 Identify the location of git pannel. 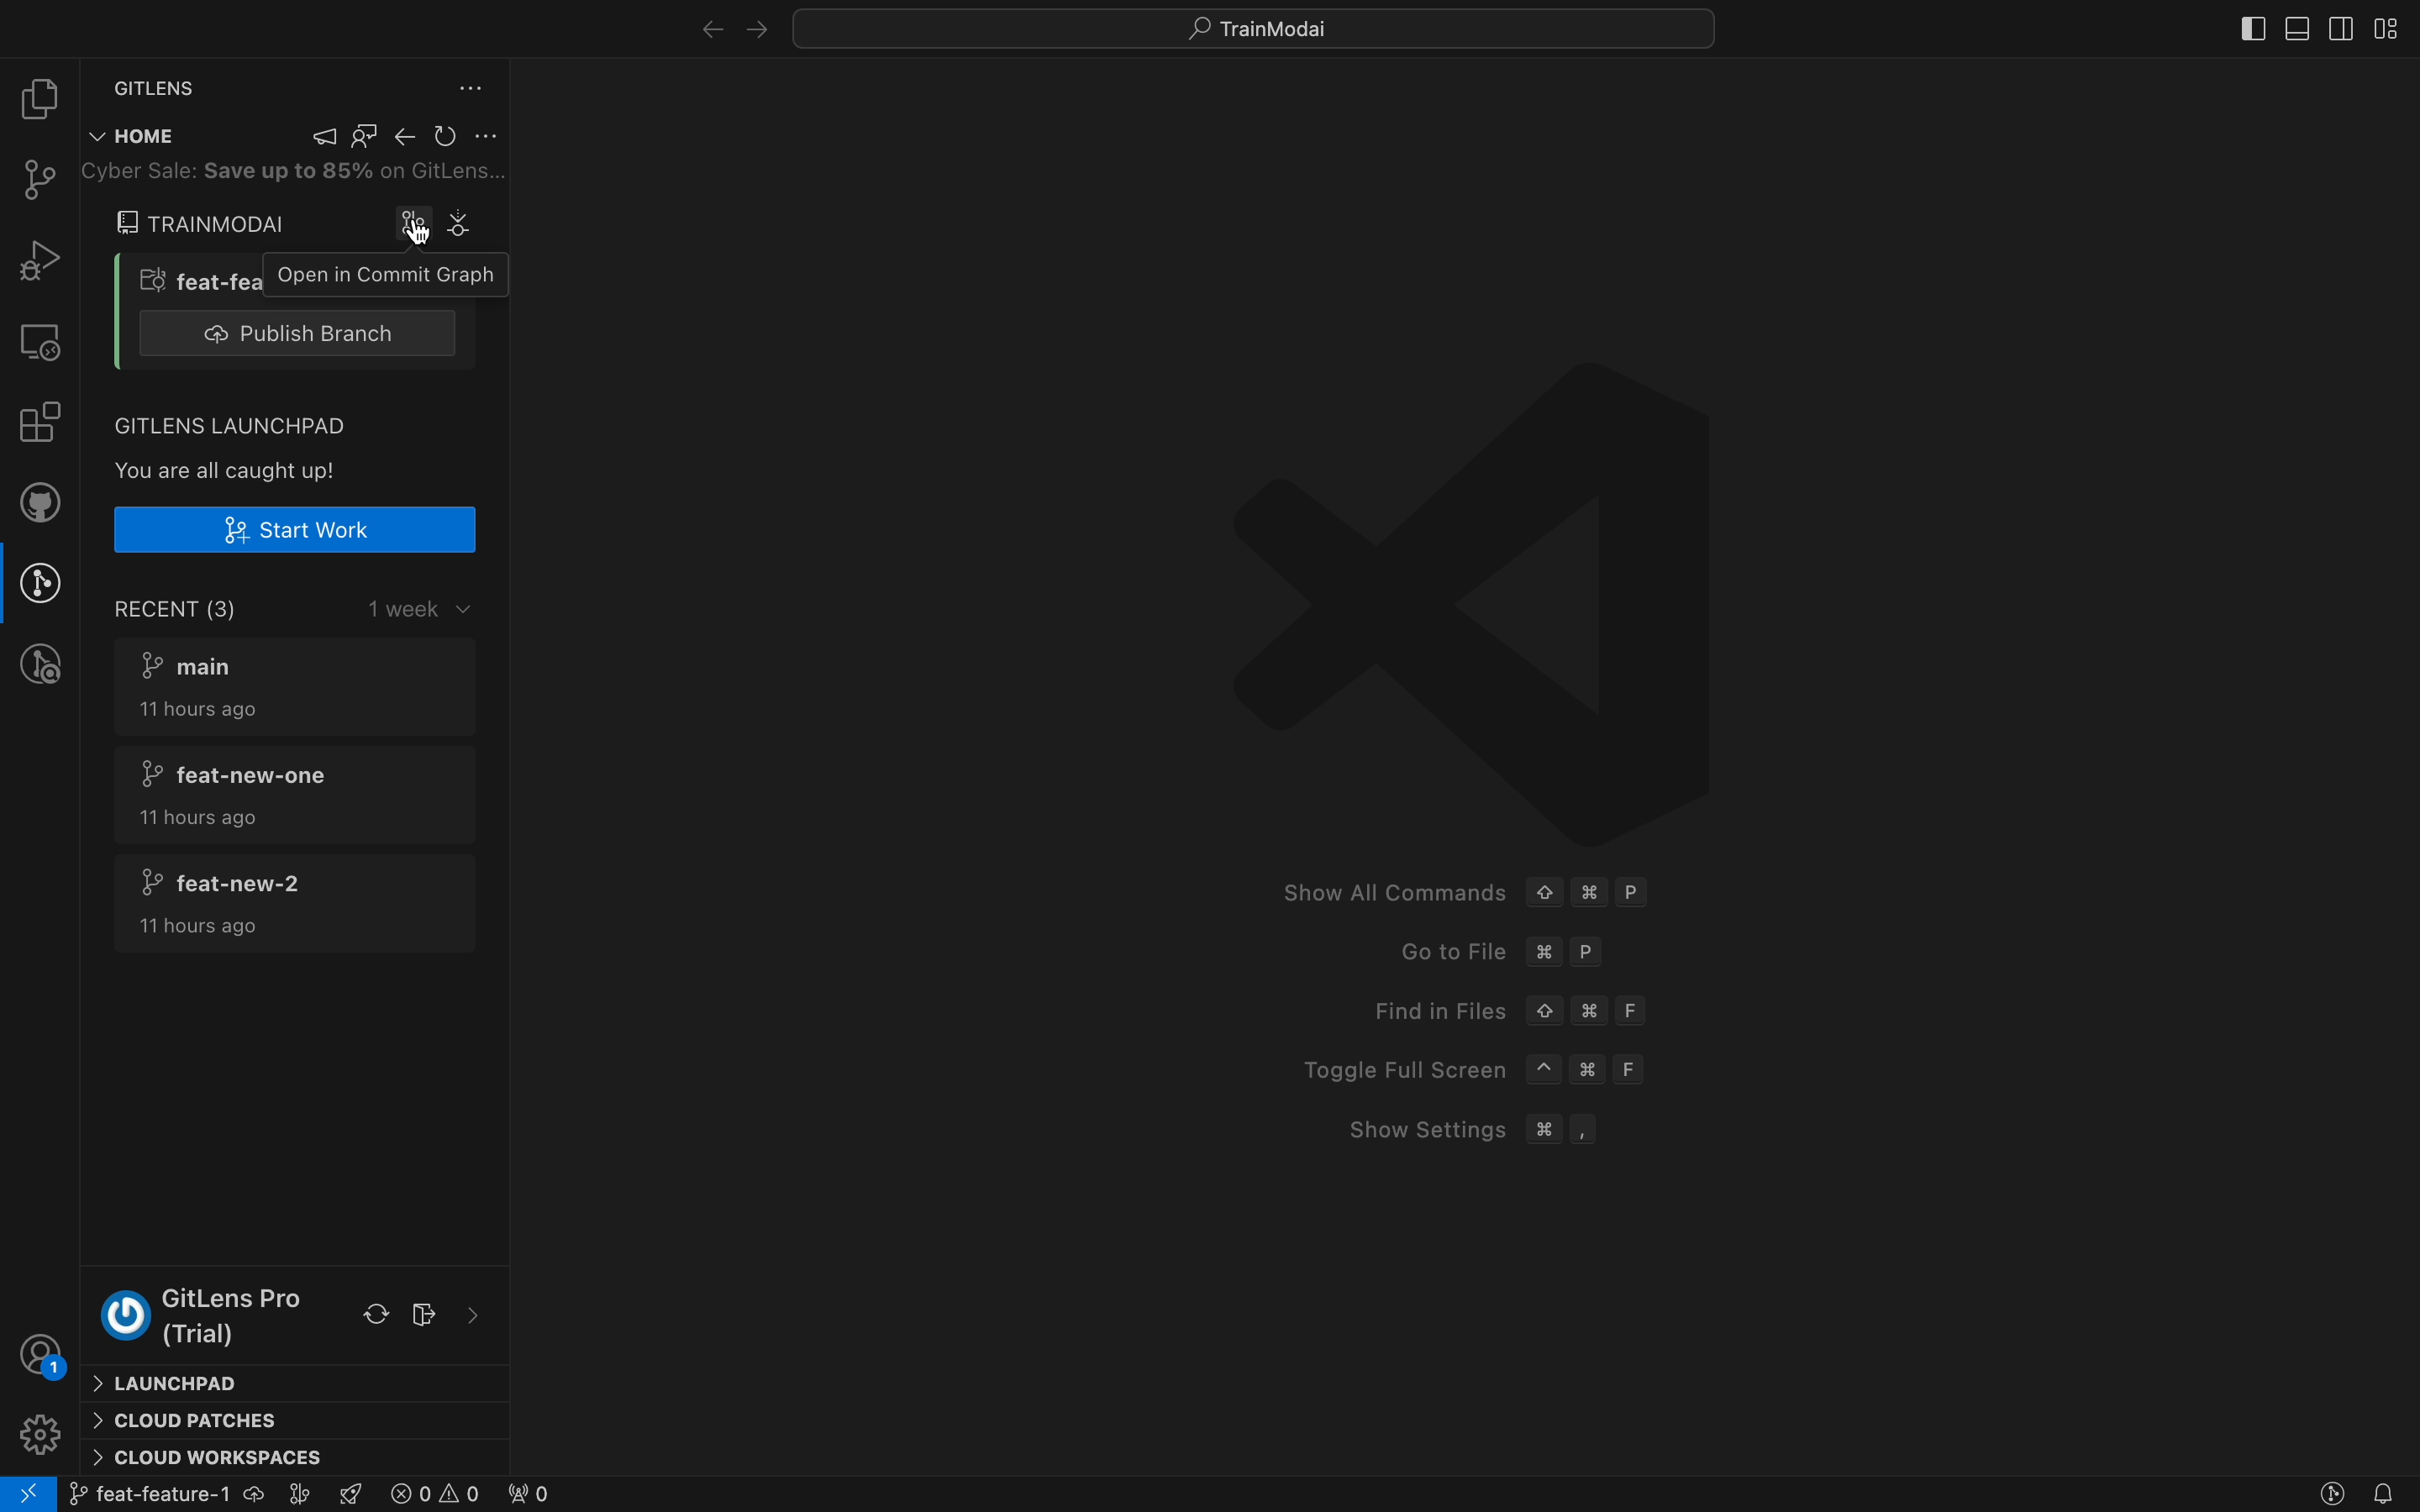
(34, 179).